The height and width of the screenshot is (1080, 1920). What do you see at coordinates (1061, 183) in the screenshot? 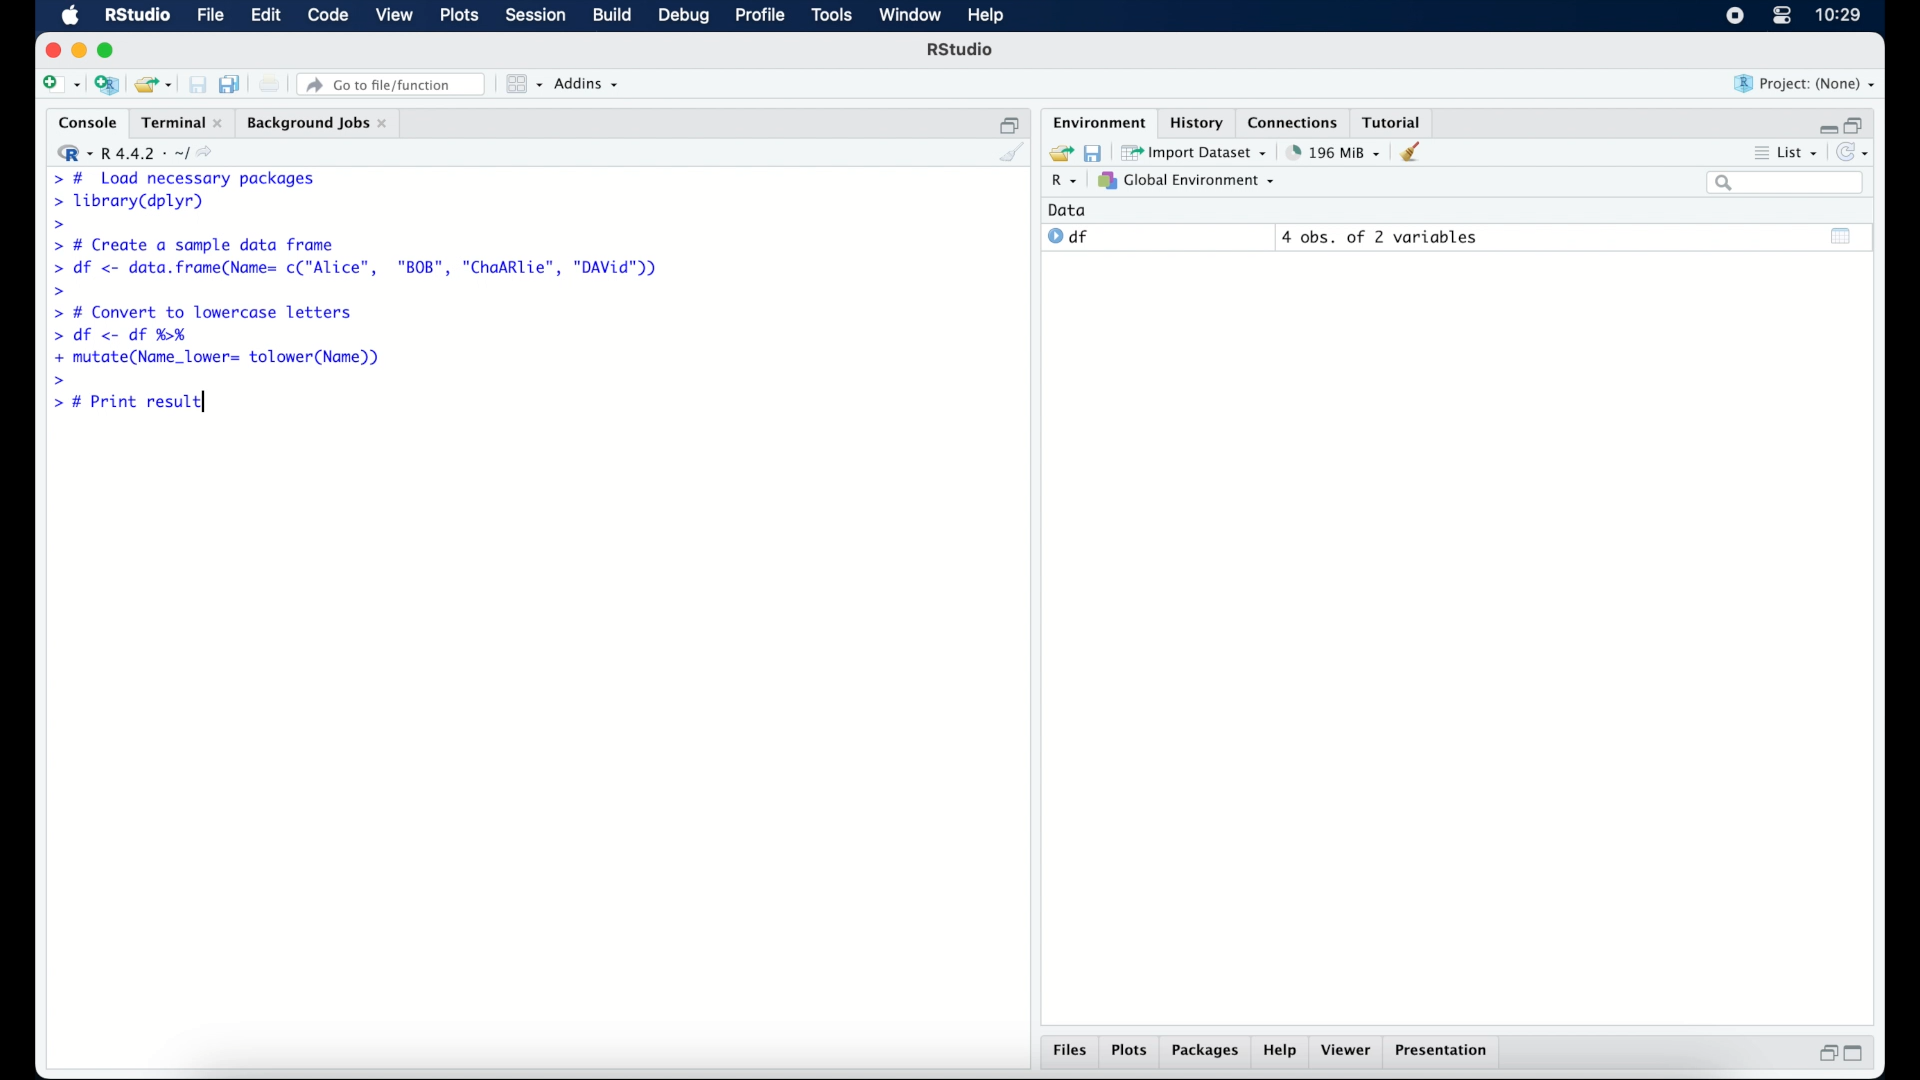
I see `R` at bounding box center [1061, 183].